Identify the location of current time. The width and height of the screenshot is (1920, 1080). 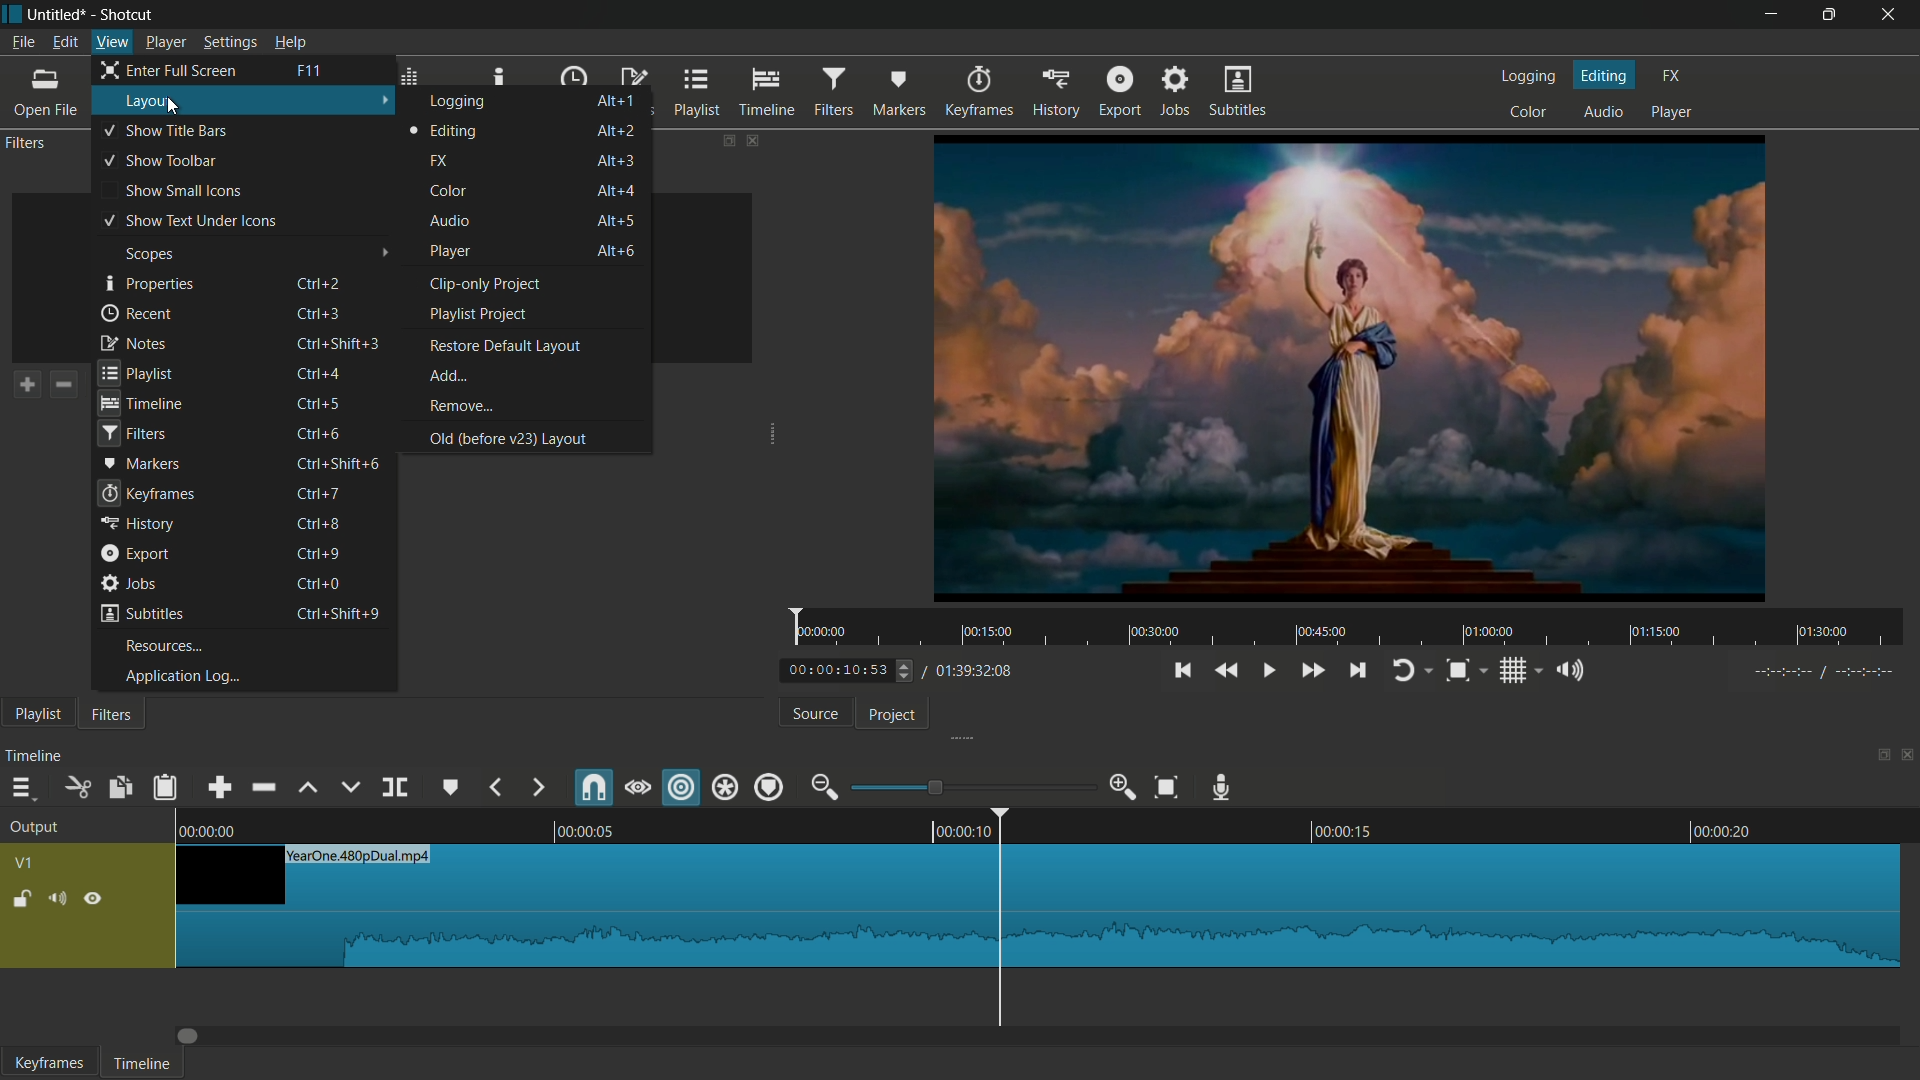
(850, 671).